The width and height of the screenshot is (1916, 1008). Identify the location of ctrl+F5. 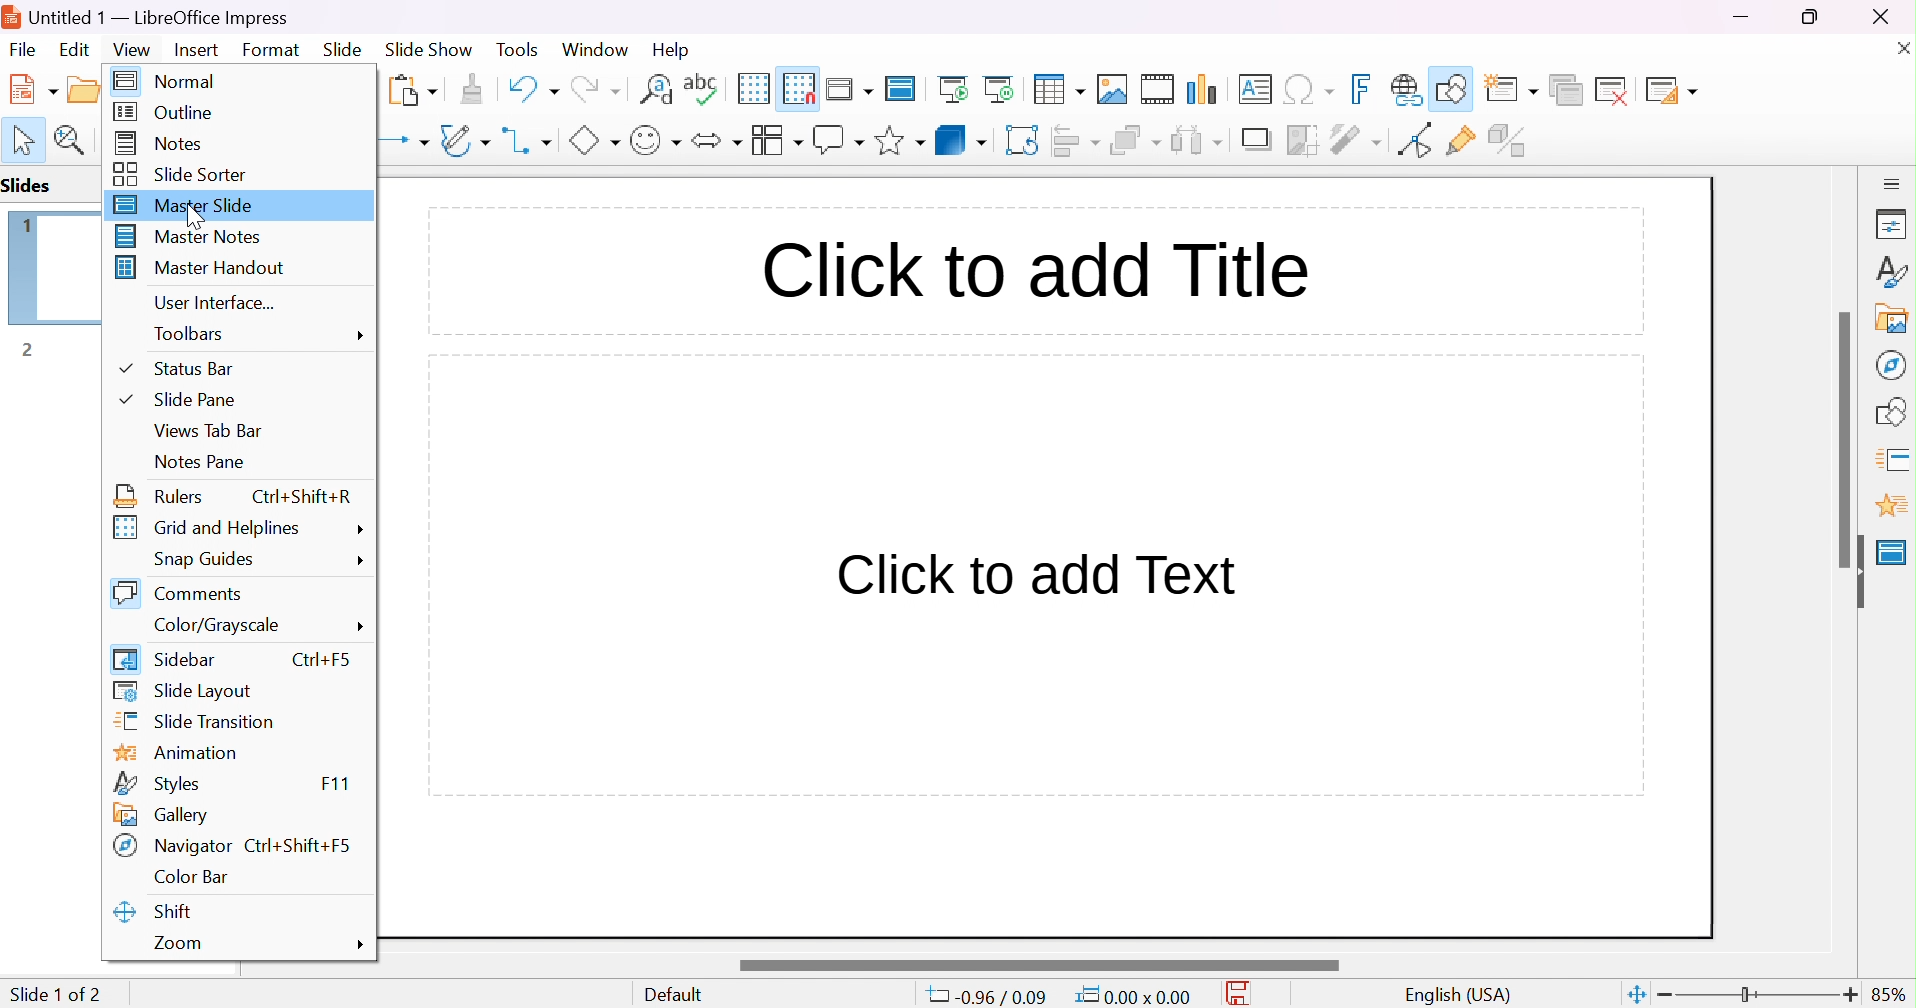
(323, 657).